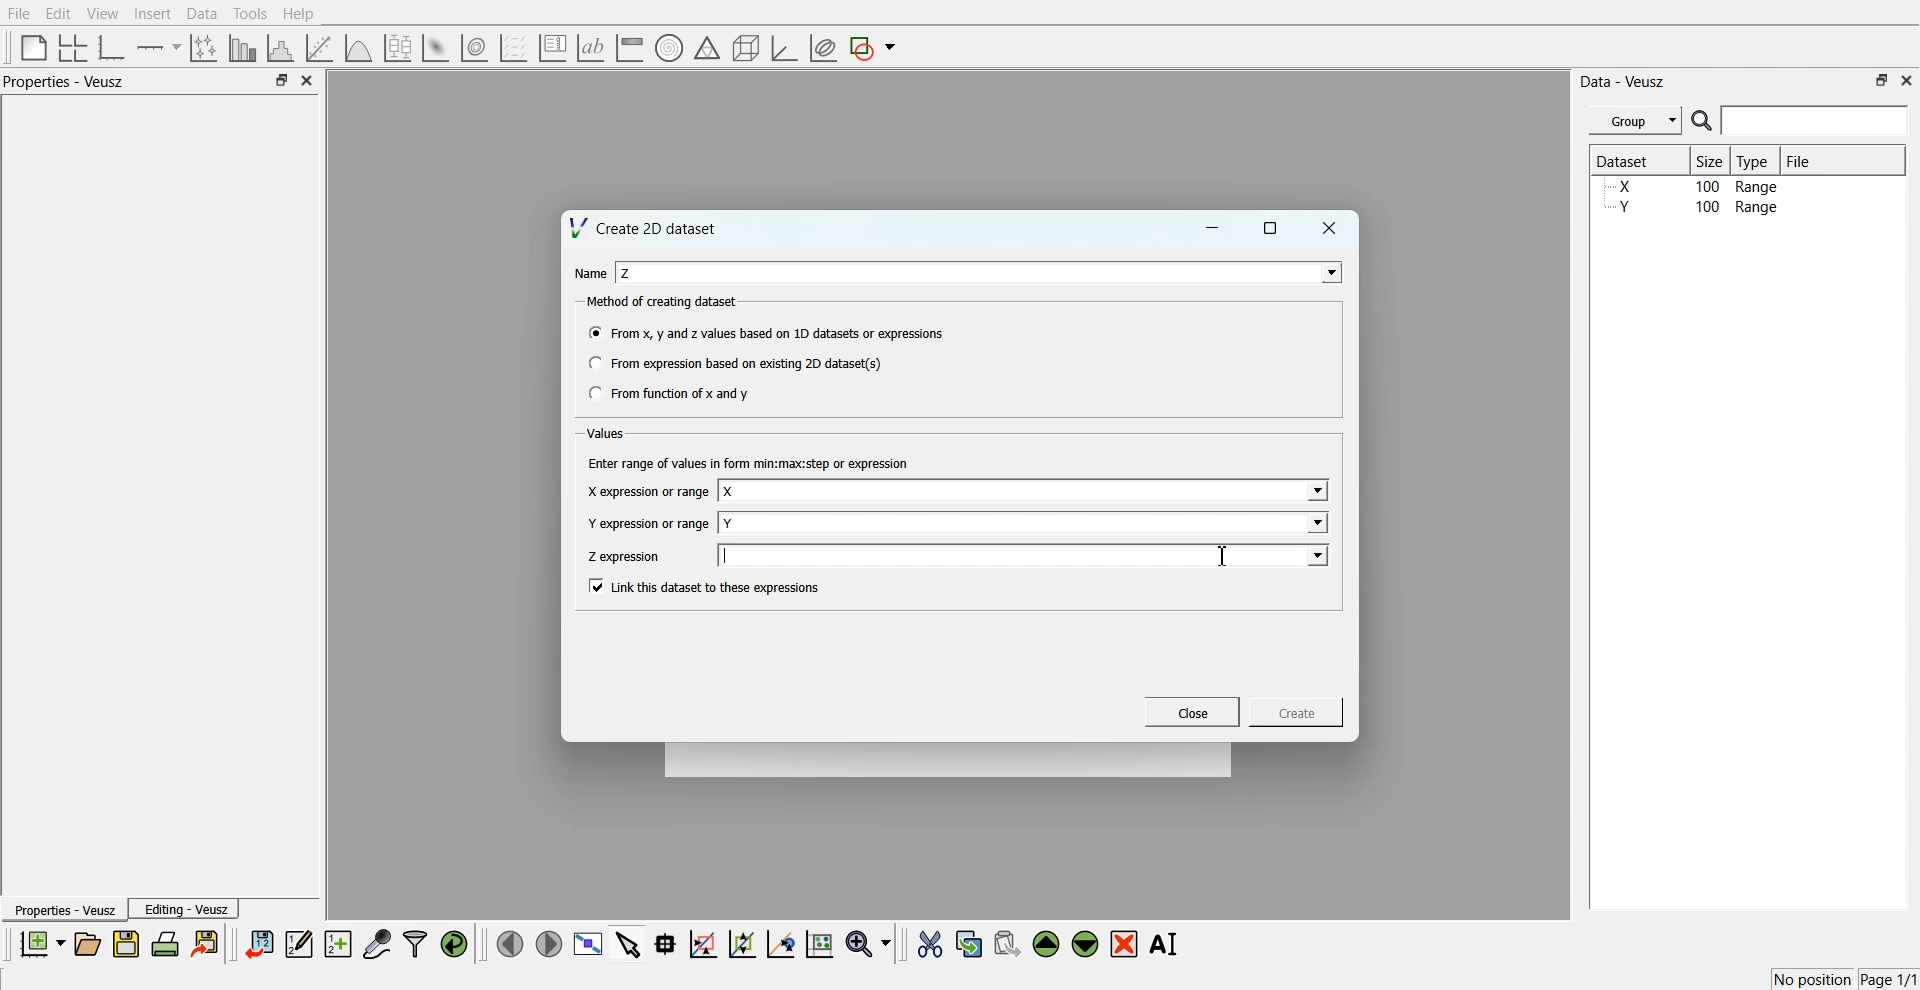 This screenshot has height=990, width=1920. I want to click on Search Bar, so click(1801, 120).